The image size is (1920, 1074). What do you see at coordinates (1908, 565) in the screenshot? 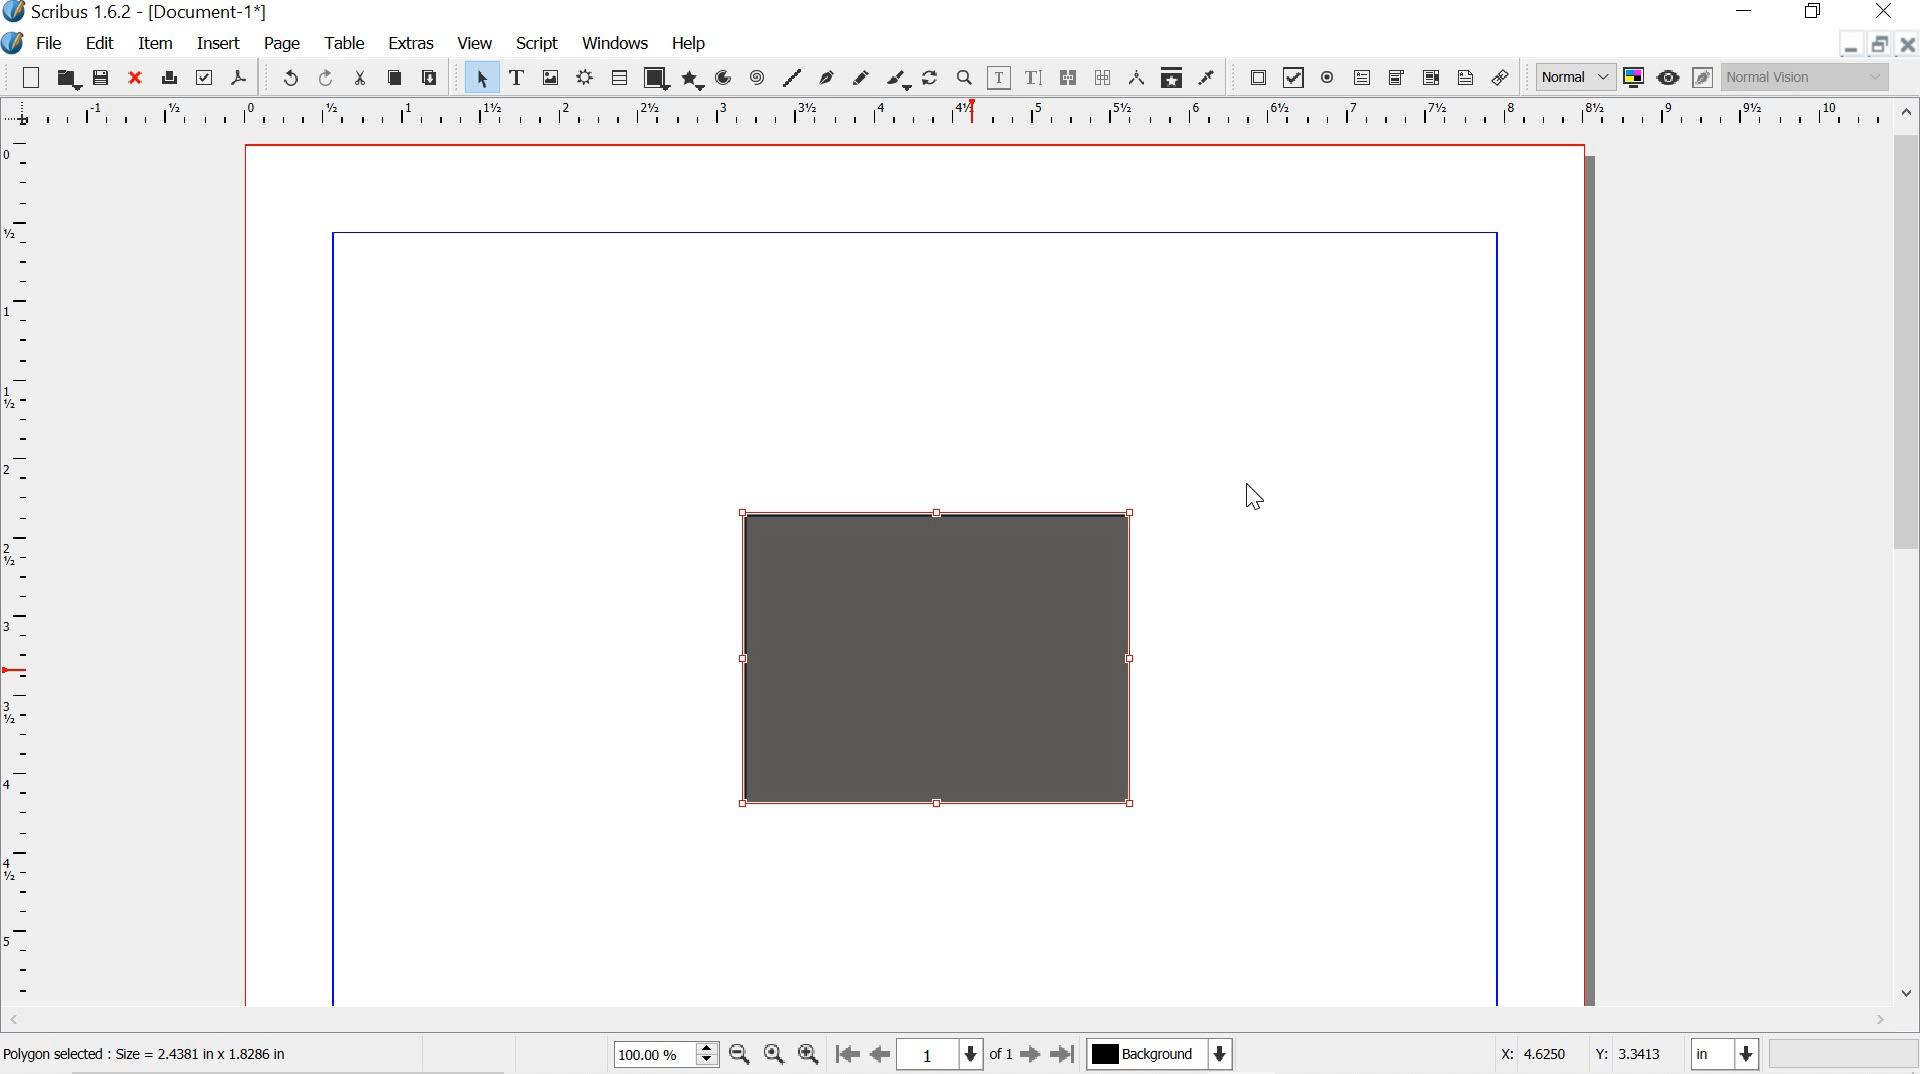
I see `scrollbar` at bounding box center [1908, 565].